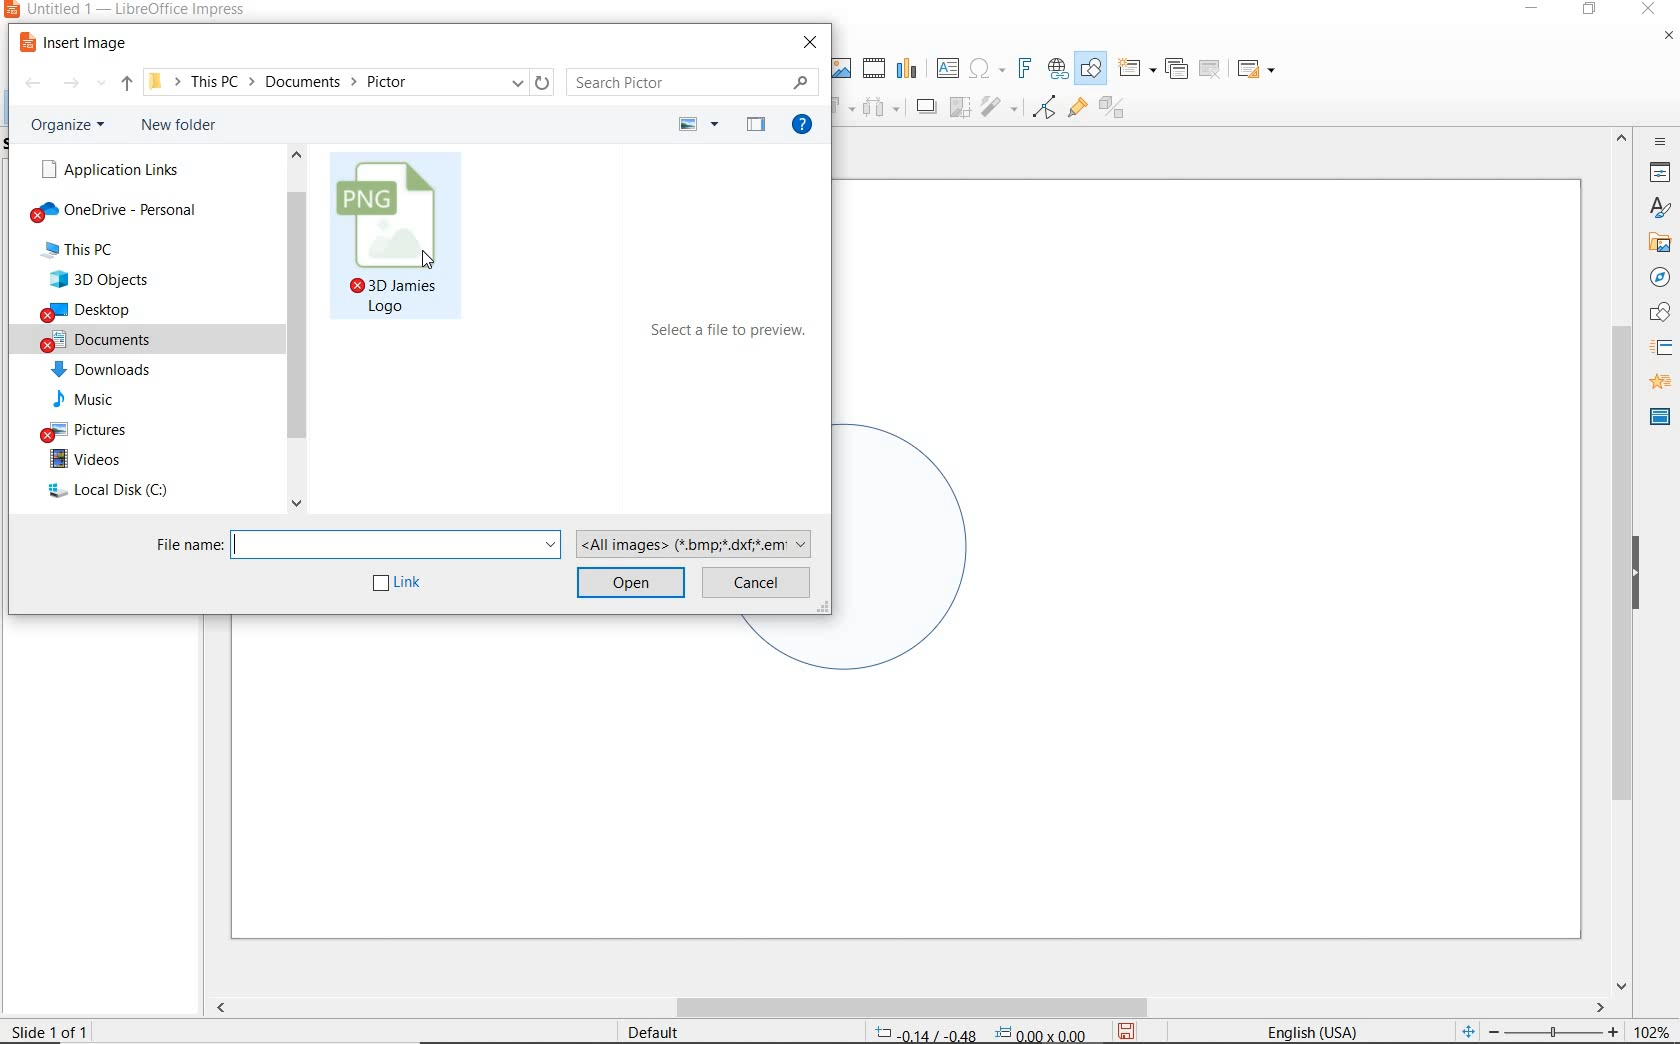 This screenshot has width=1680, height=1044. Describe the element at coordinates (122, 213) in the screenshot. I see `OneDrive - Personal` at that location.